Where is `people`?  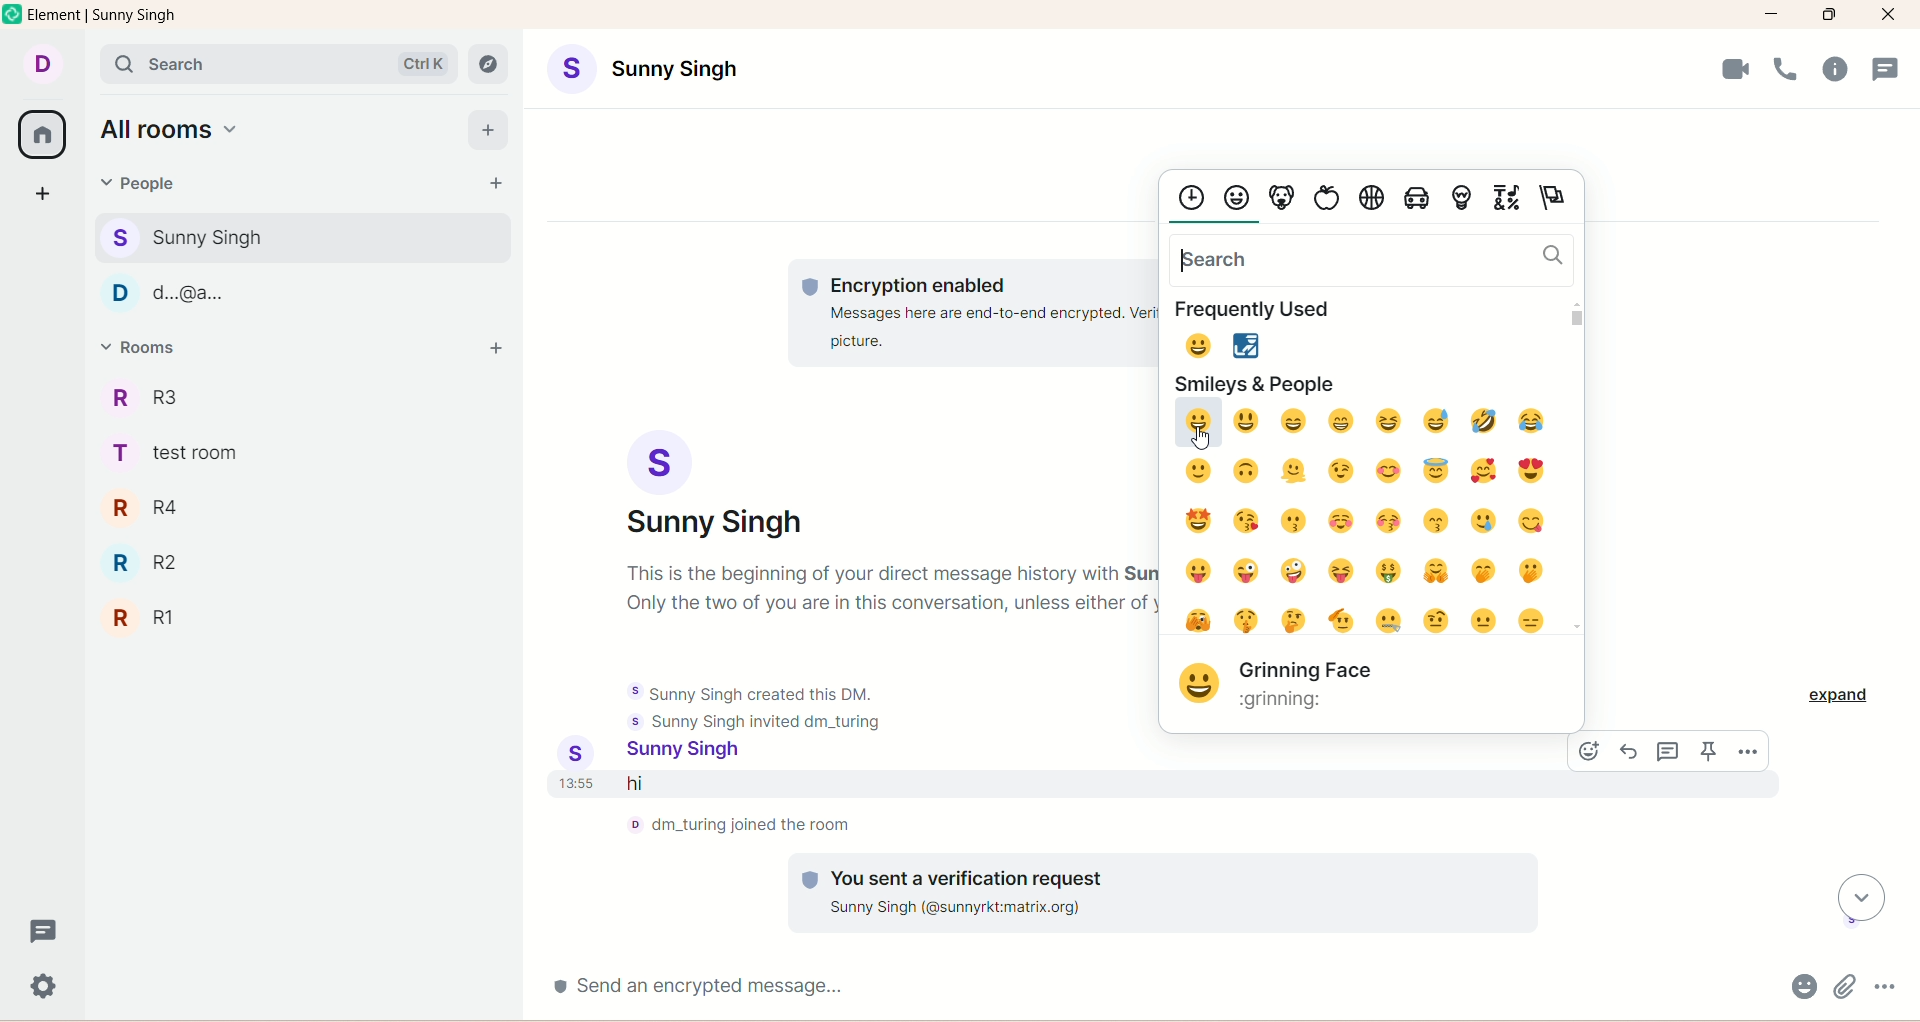
people is located at coordinates (134, 183).